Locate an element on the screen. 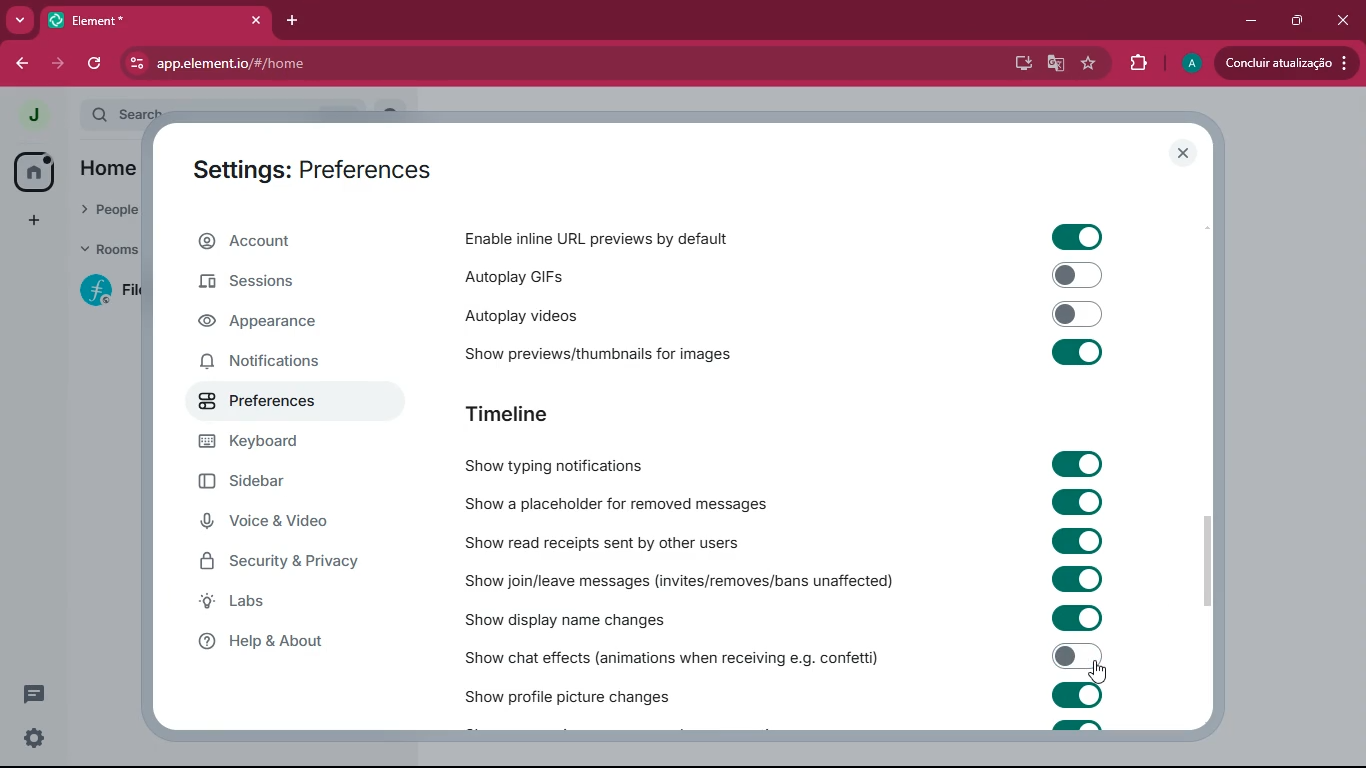 The image size is (1366, 768). search is located at coordinates (120, 114).